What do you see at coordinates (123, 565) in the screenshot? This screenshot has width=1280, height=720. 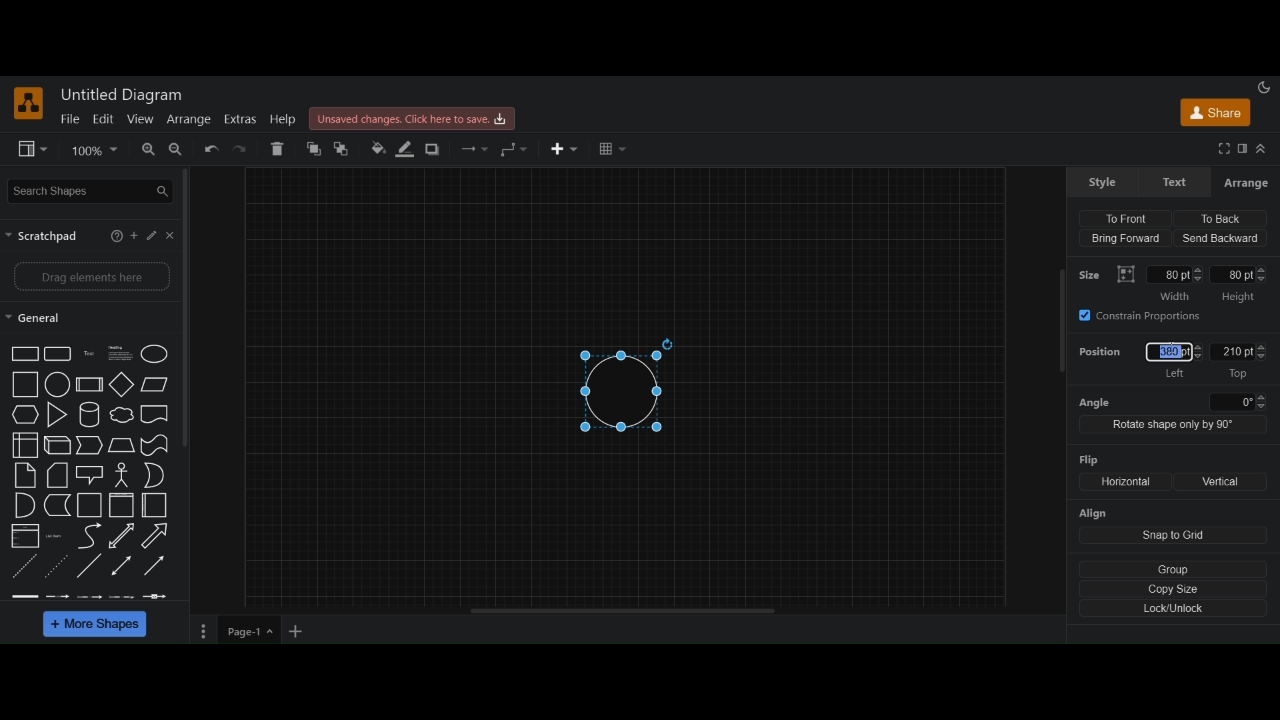 I see `2 sided arrow` at bounding box center [123, 565].